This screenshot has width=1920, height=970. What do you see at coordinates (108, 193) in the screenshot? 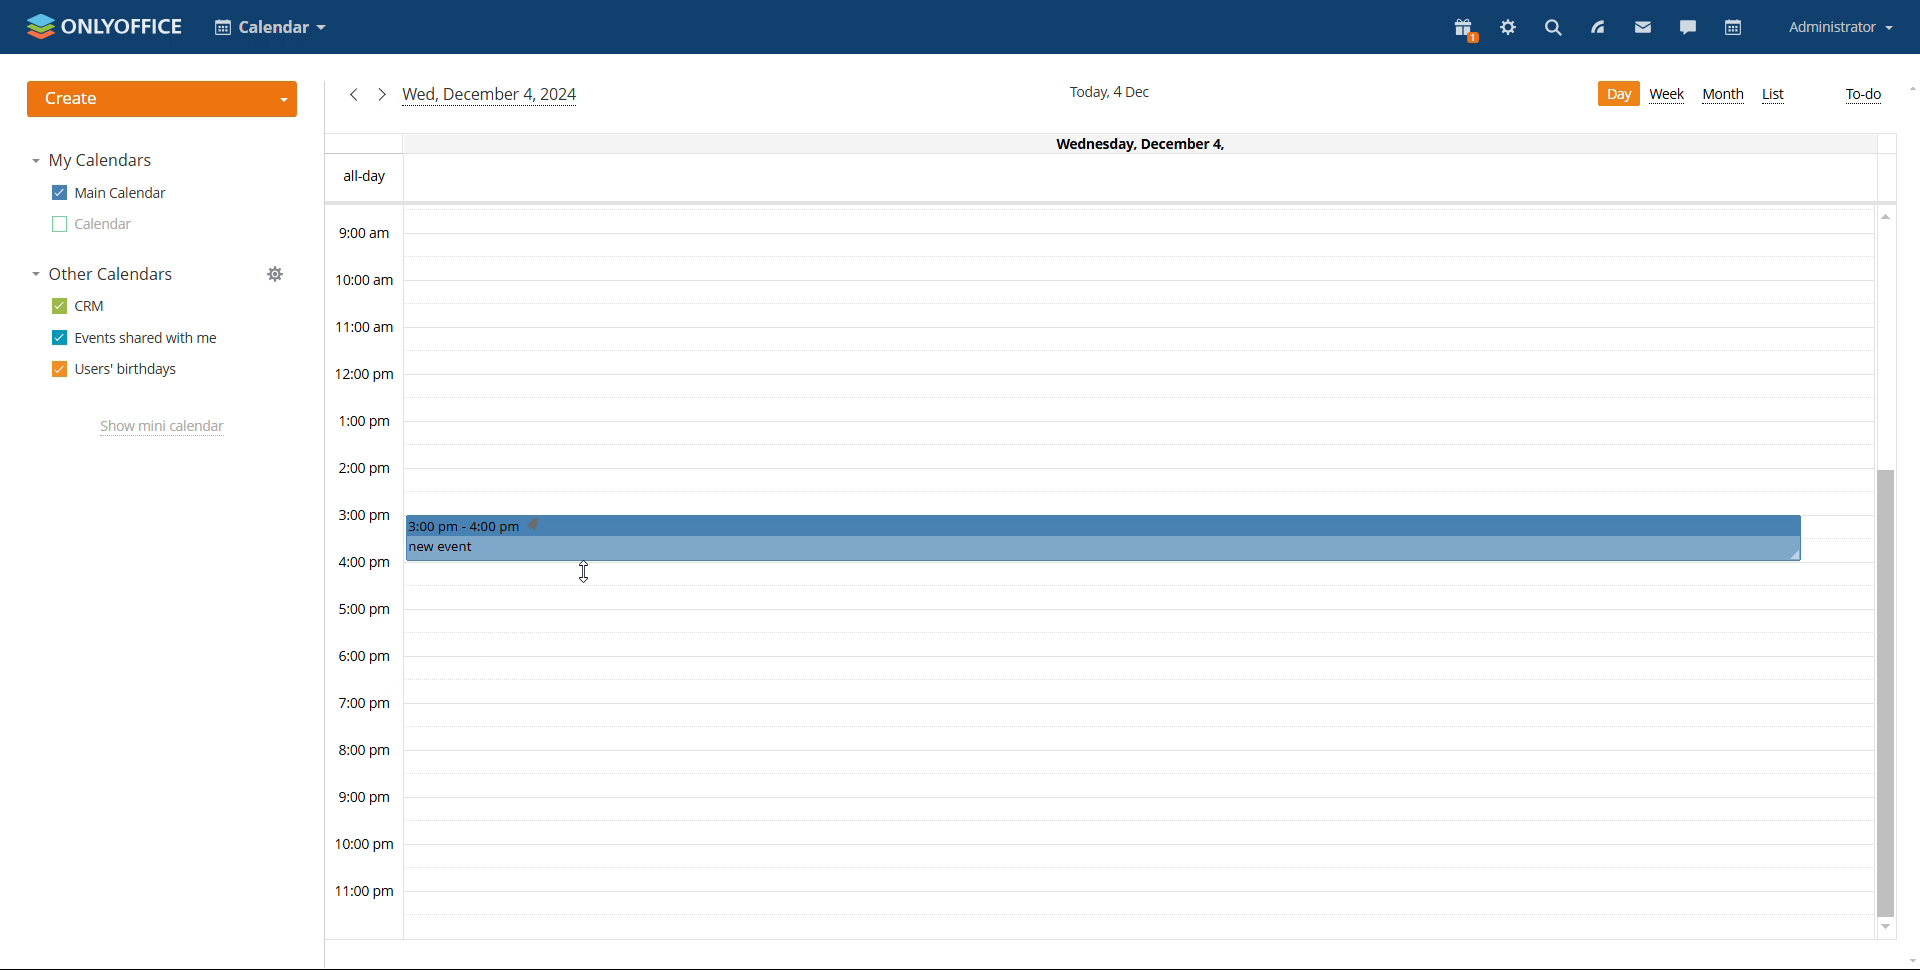
I see `main calendars` at bounding box center [108, 193].